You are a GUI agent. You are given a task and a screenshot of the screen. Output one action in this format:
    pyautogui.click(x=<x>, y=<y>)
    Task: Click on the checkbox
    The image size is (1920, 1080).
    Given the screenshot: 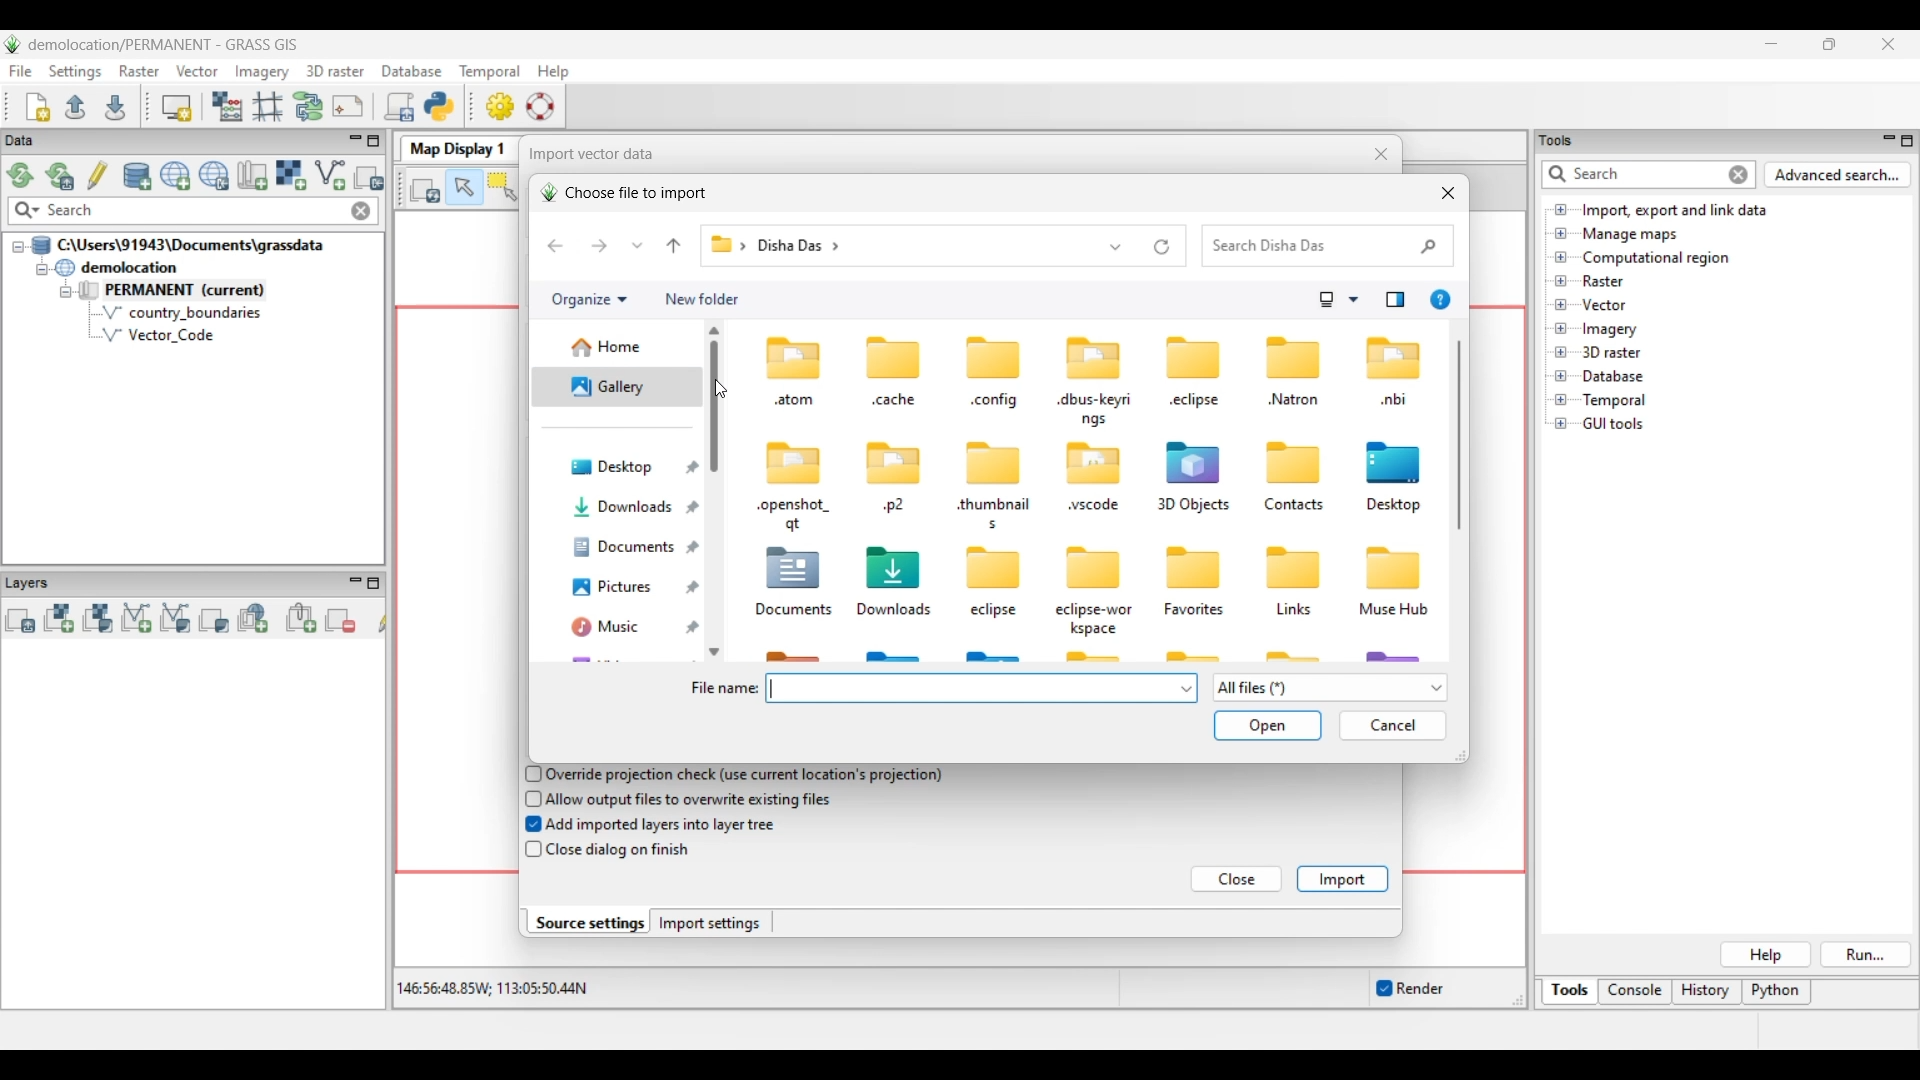 What is the action you would take?
    pyautogui.click(x=528, y=825)
    